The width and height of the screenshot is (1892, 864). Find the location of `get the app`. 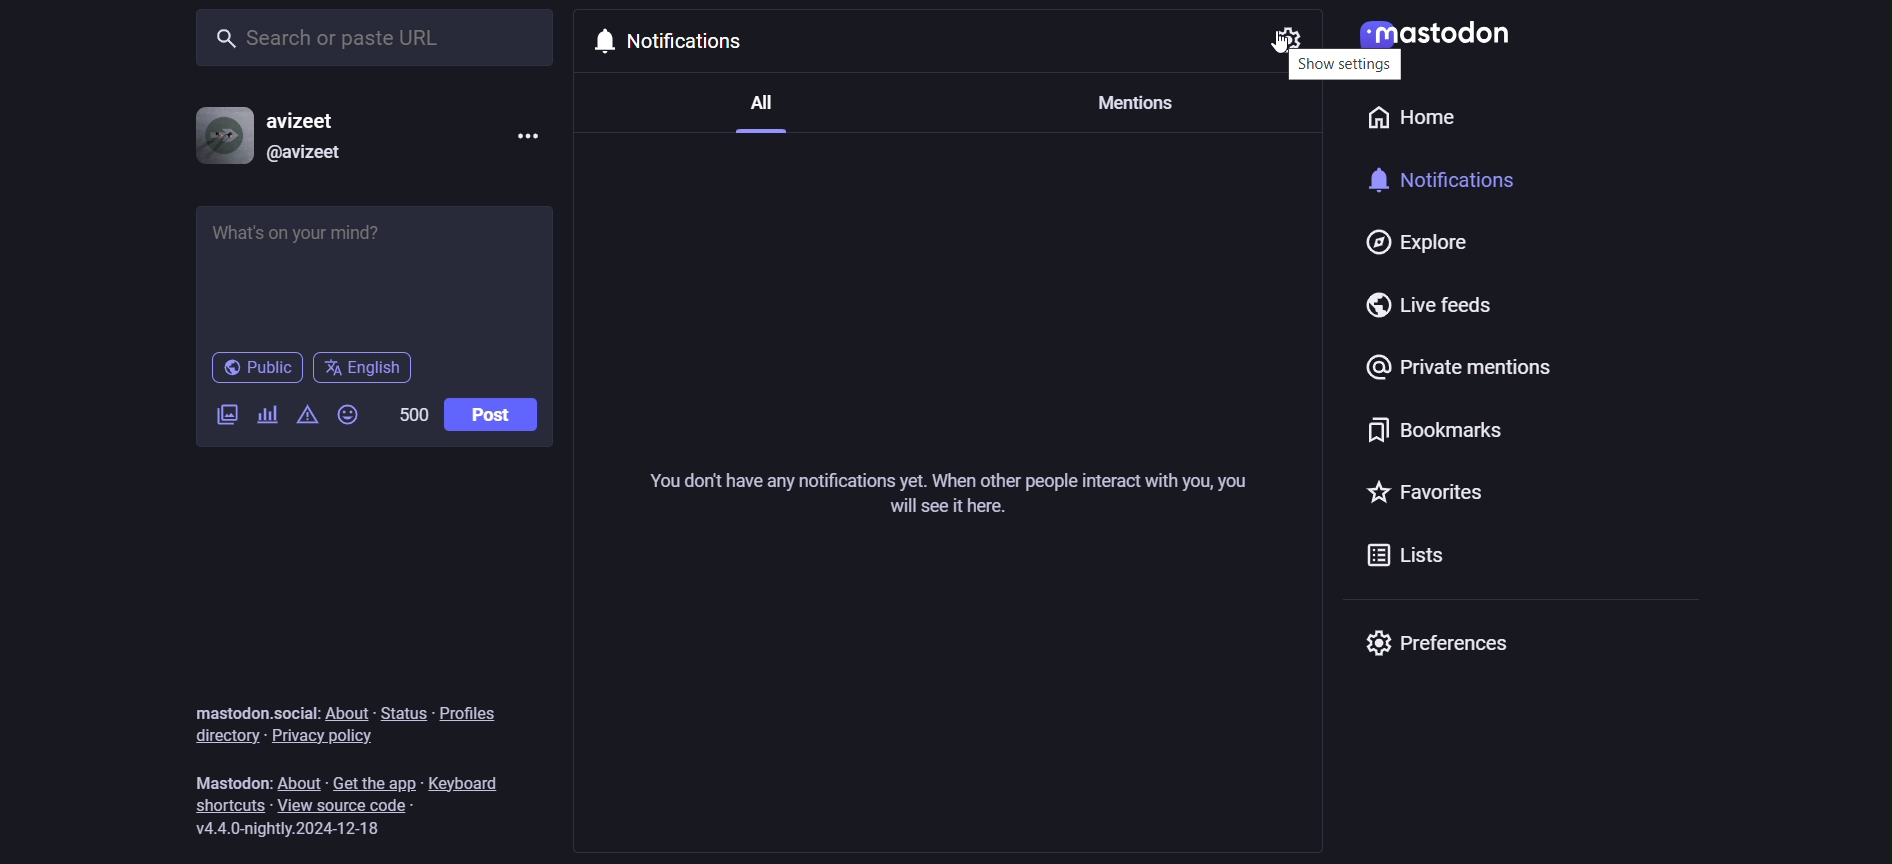

get the app is located at coordinates (373, 781).